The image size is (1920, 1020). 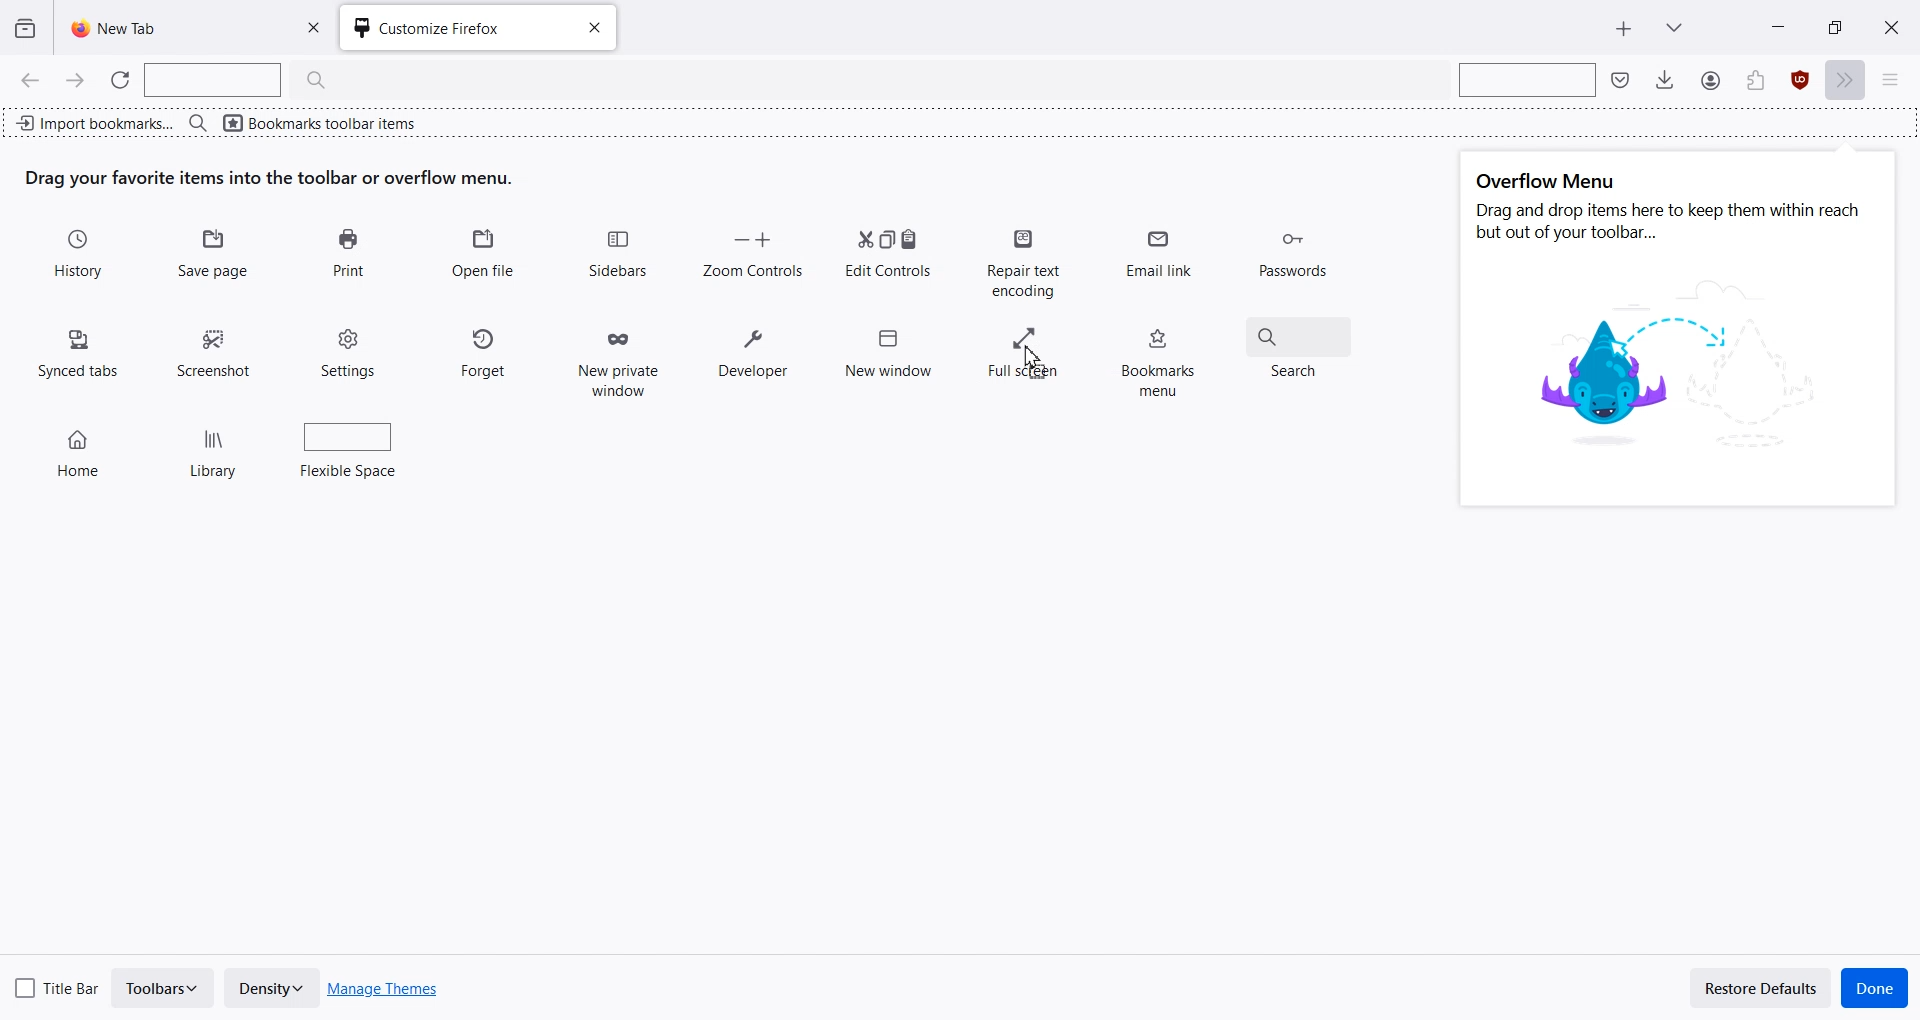 I want to click on Open file, so click(x=483, y=254).